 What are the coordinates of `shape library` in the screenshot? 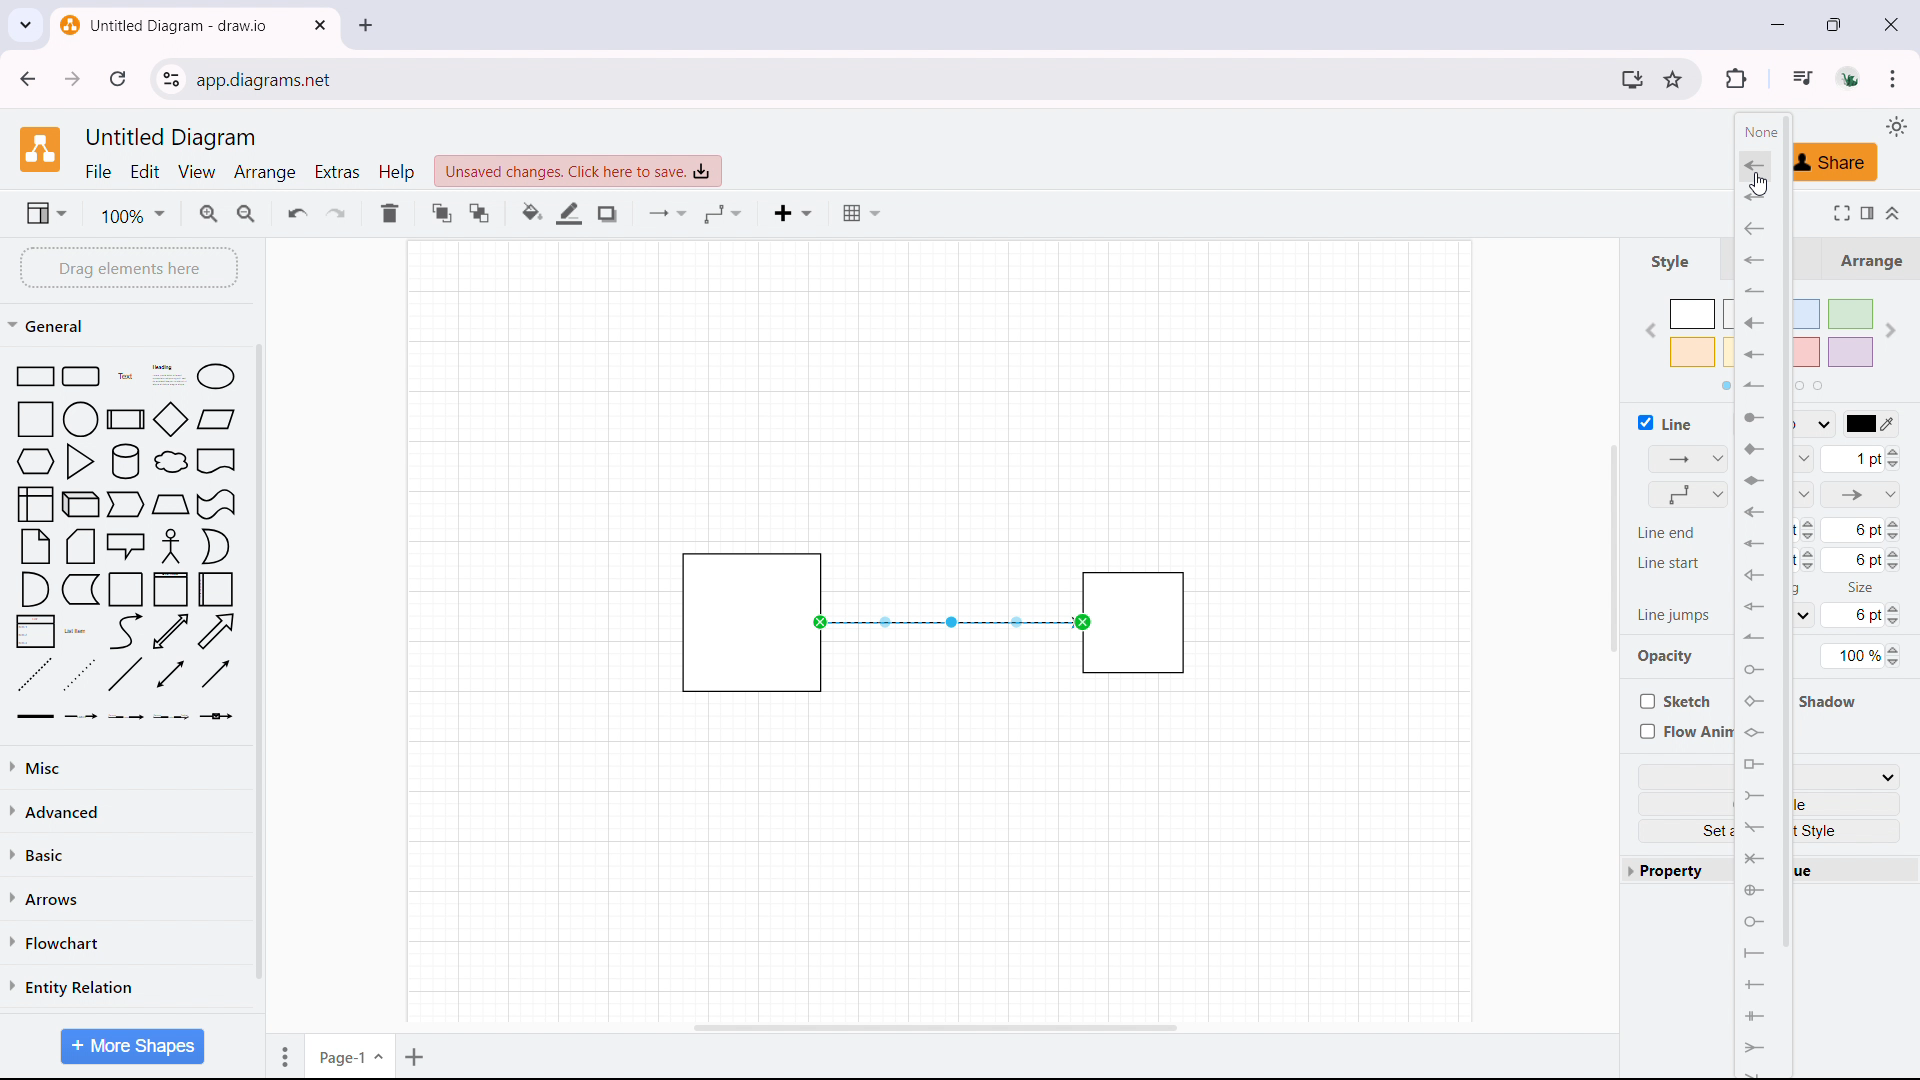 It's located at (126, 544).